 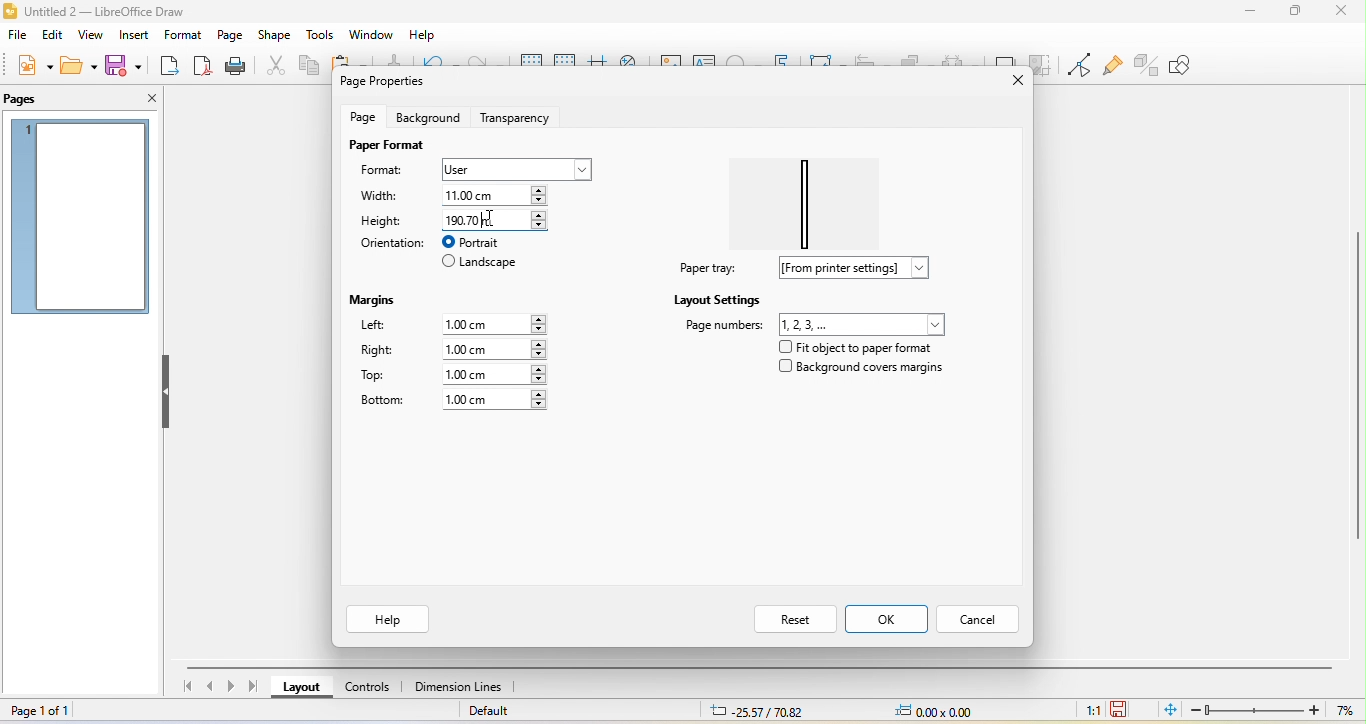 What do you see at coordinates (481, 264) in the screenshot?
I see `landscape` at bounding box center [481, 264].